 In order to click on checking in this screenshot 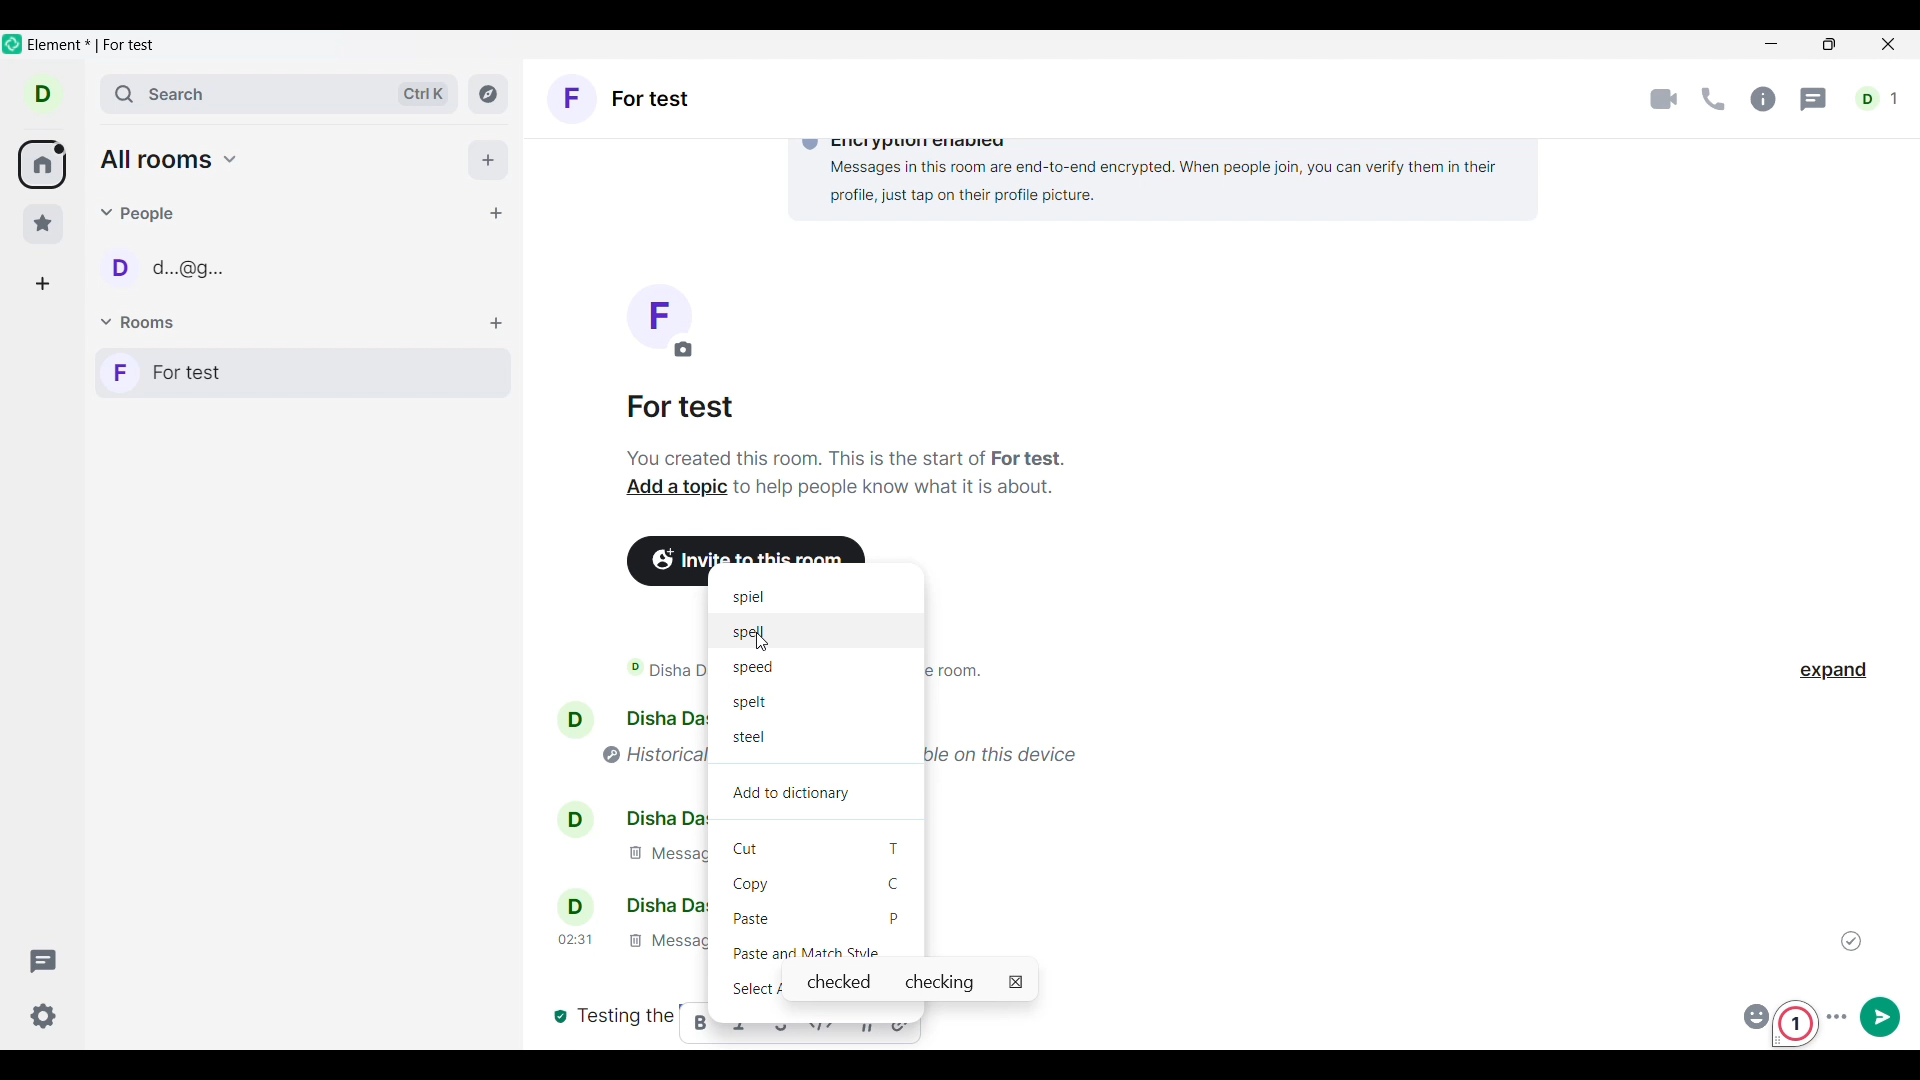, I will do `click(944, 982)`.